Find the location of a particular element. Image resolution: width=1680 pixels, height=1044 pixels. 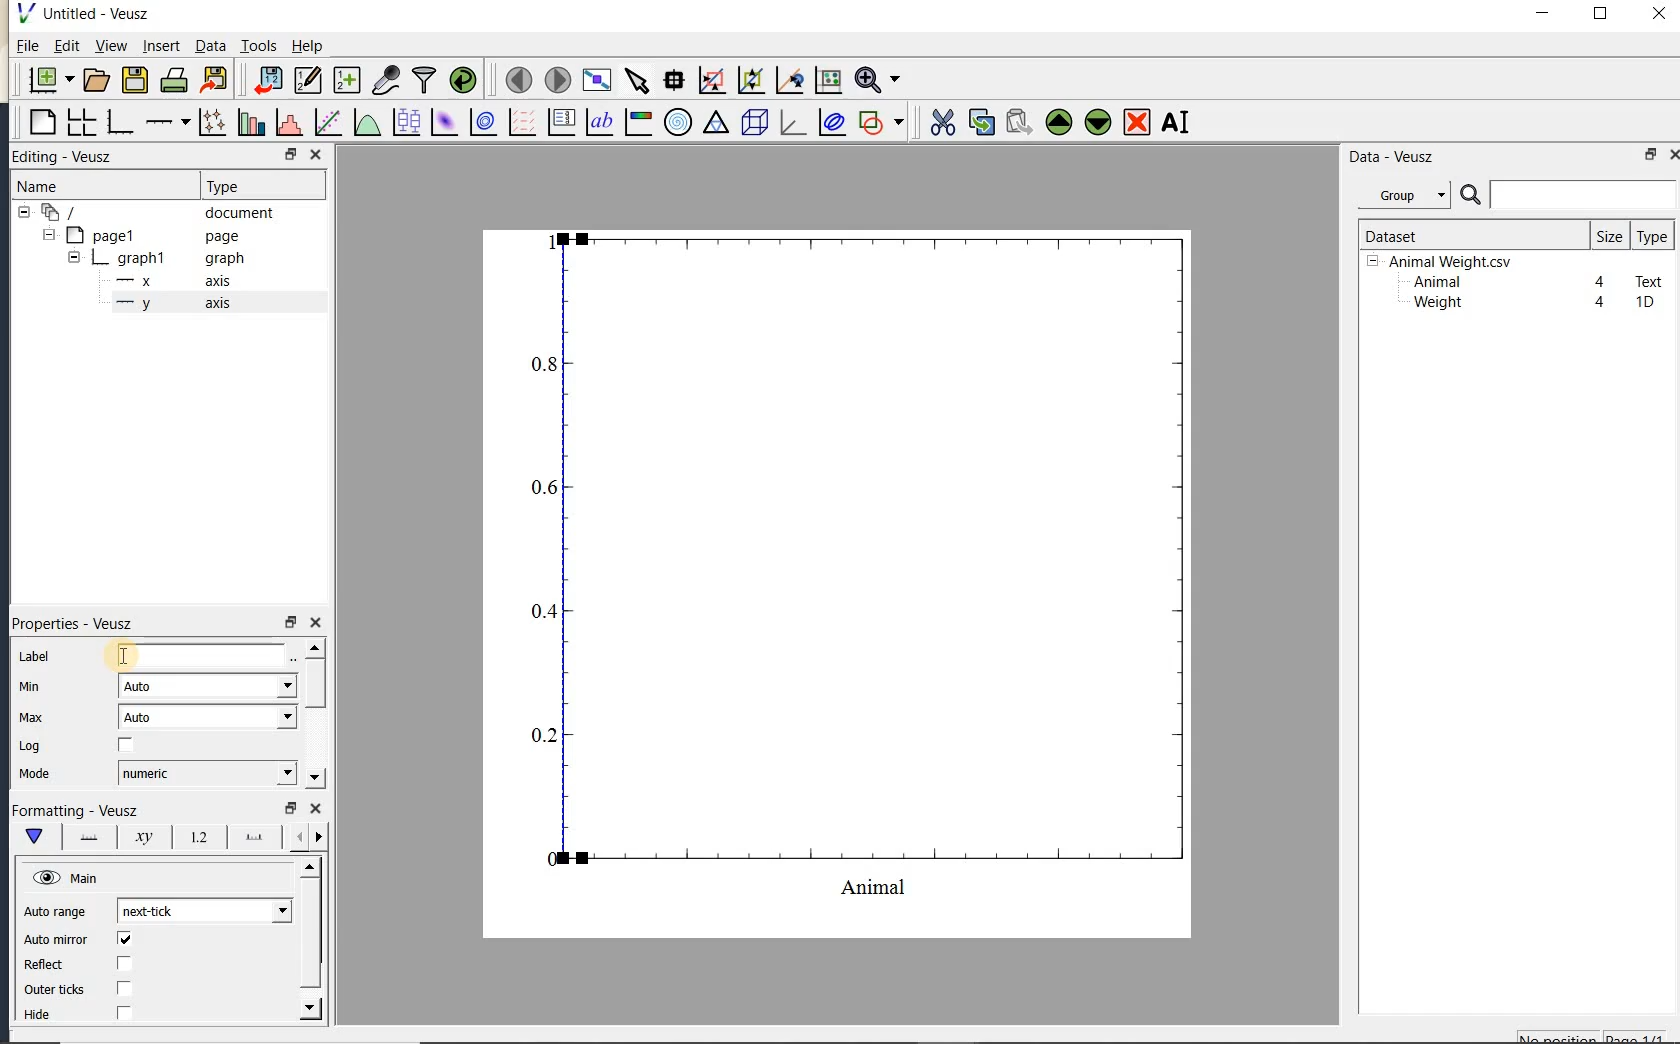

Main is located at coordinates (68, 879).